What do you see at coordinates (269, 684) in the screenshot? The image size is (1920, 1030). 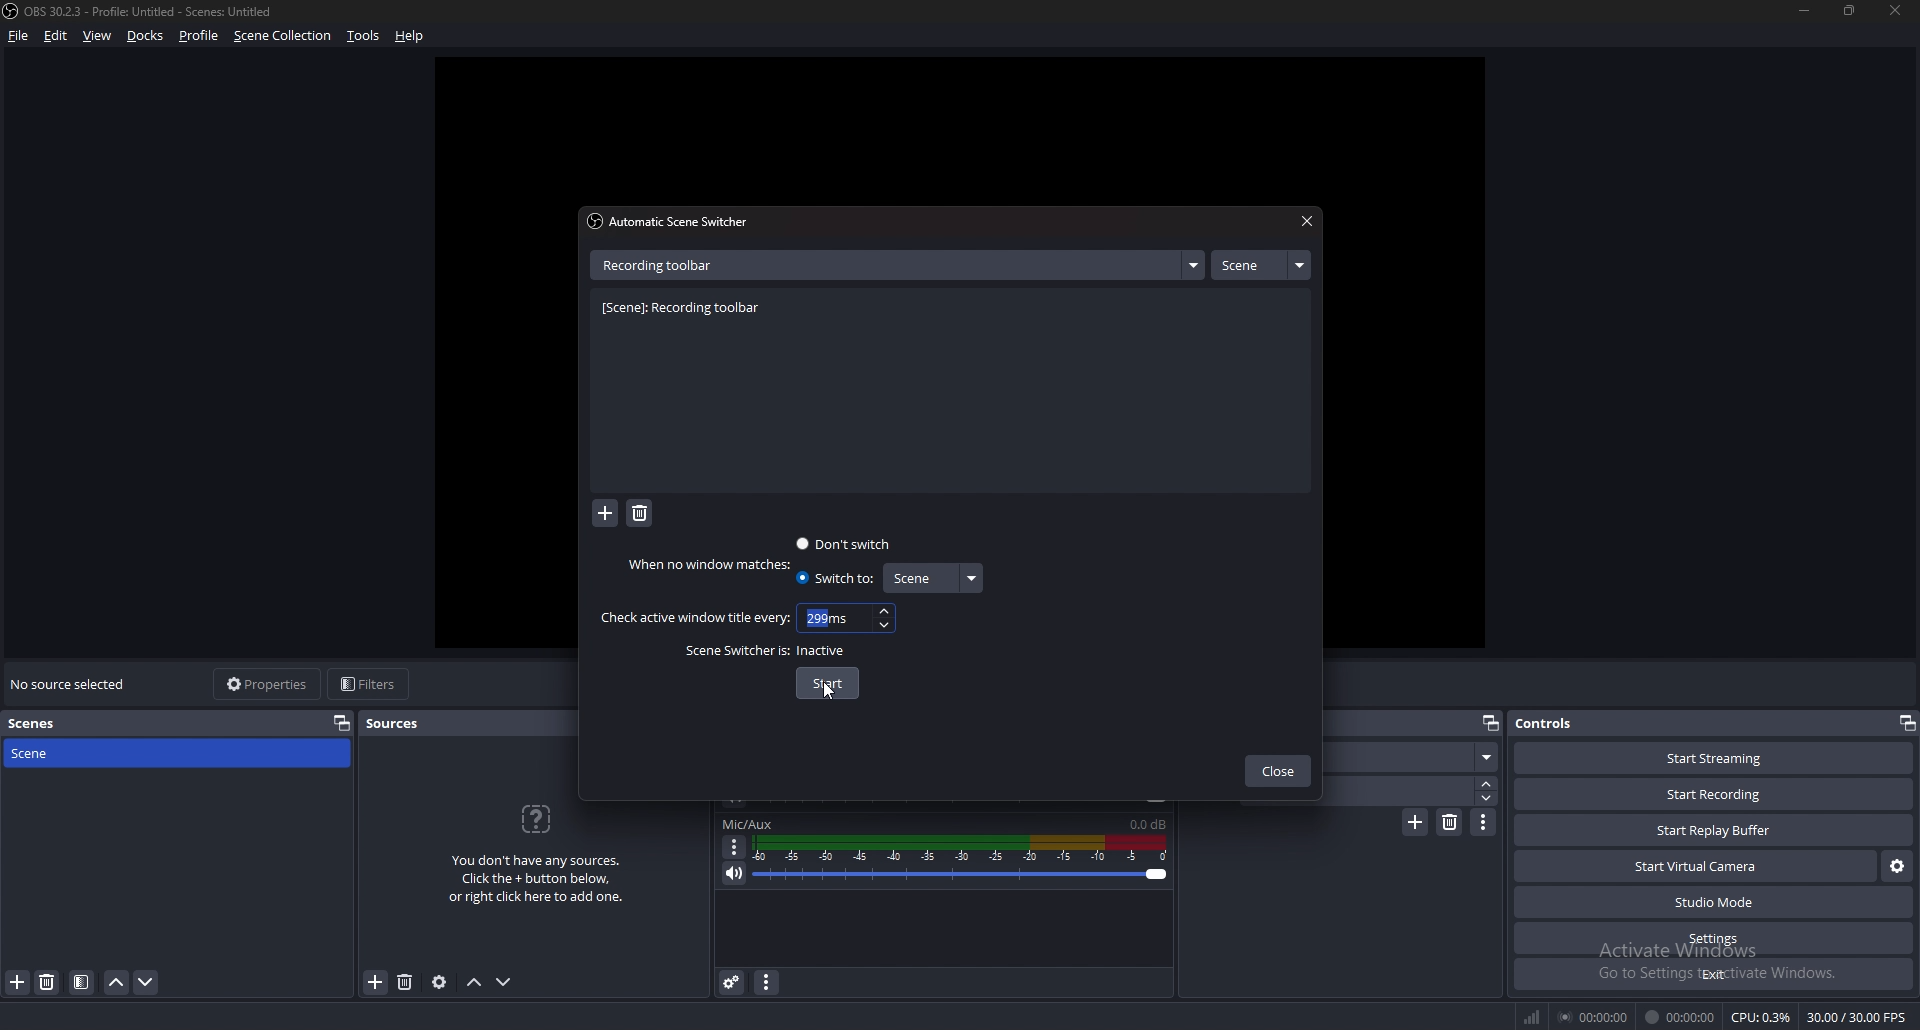 I see `properties` at bounding box center [269, 684].